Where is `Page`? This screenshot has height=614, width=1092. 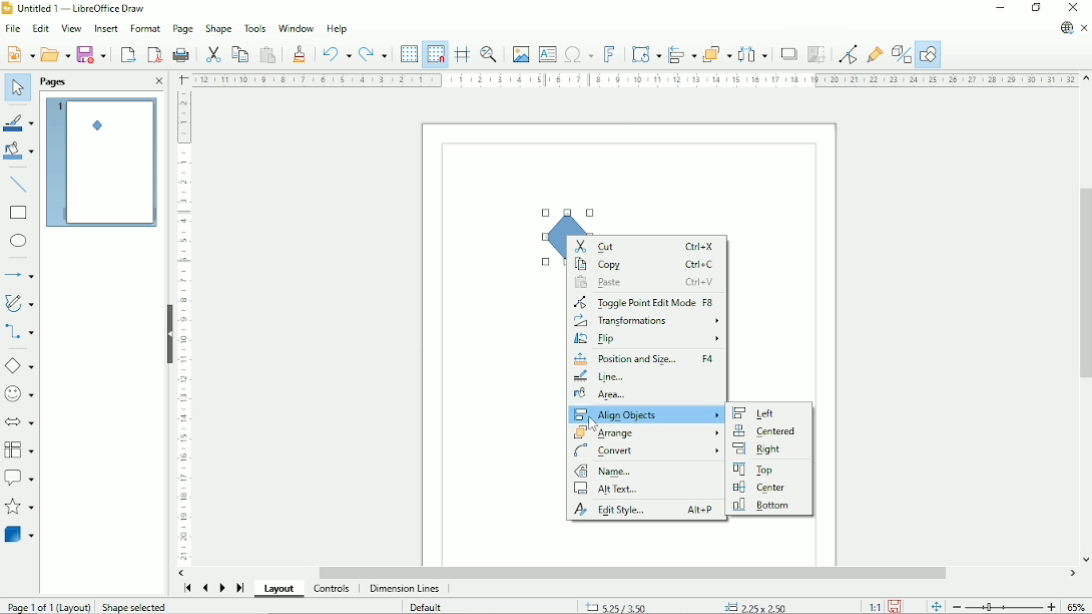 Page is located at coordinates (181, 28).